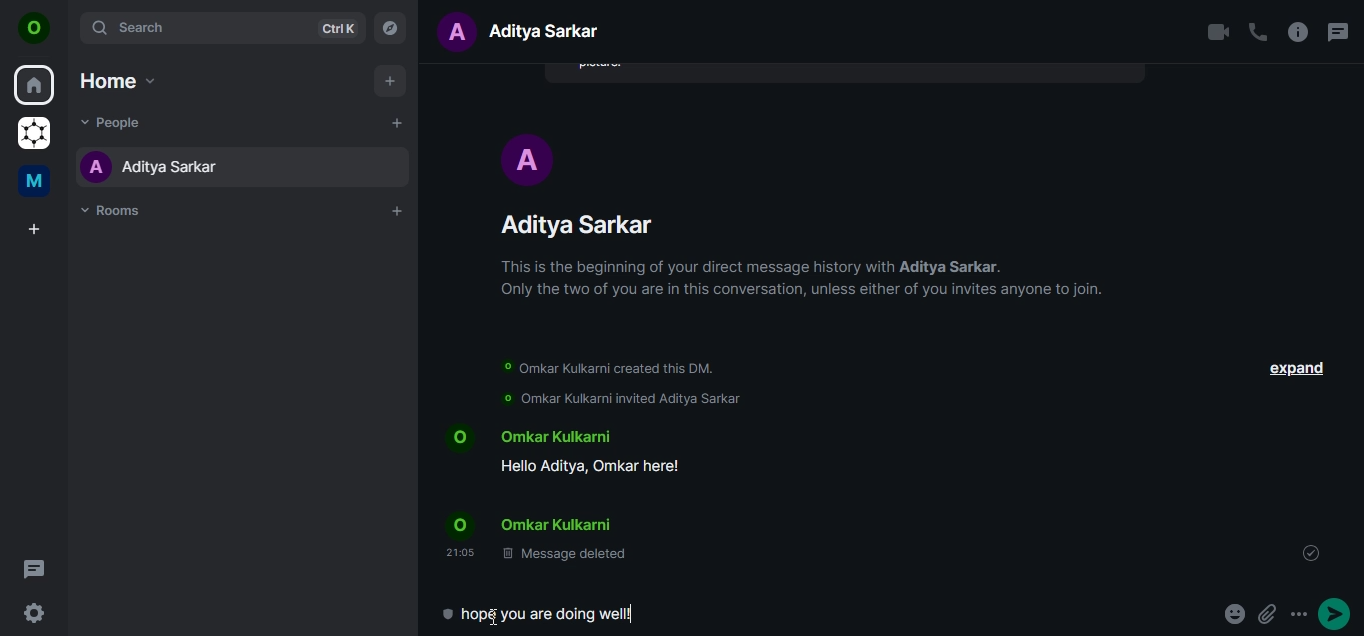  I want to click on omkar kulkani invited aditya sarkar, so click(617, 398).